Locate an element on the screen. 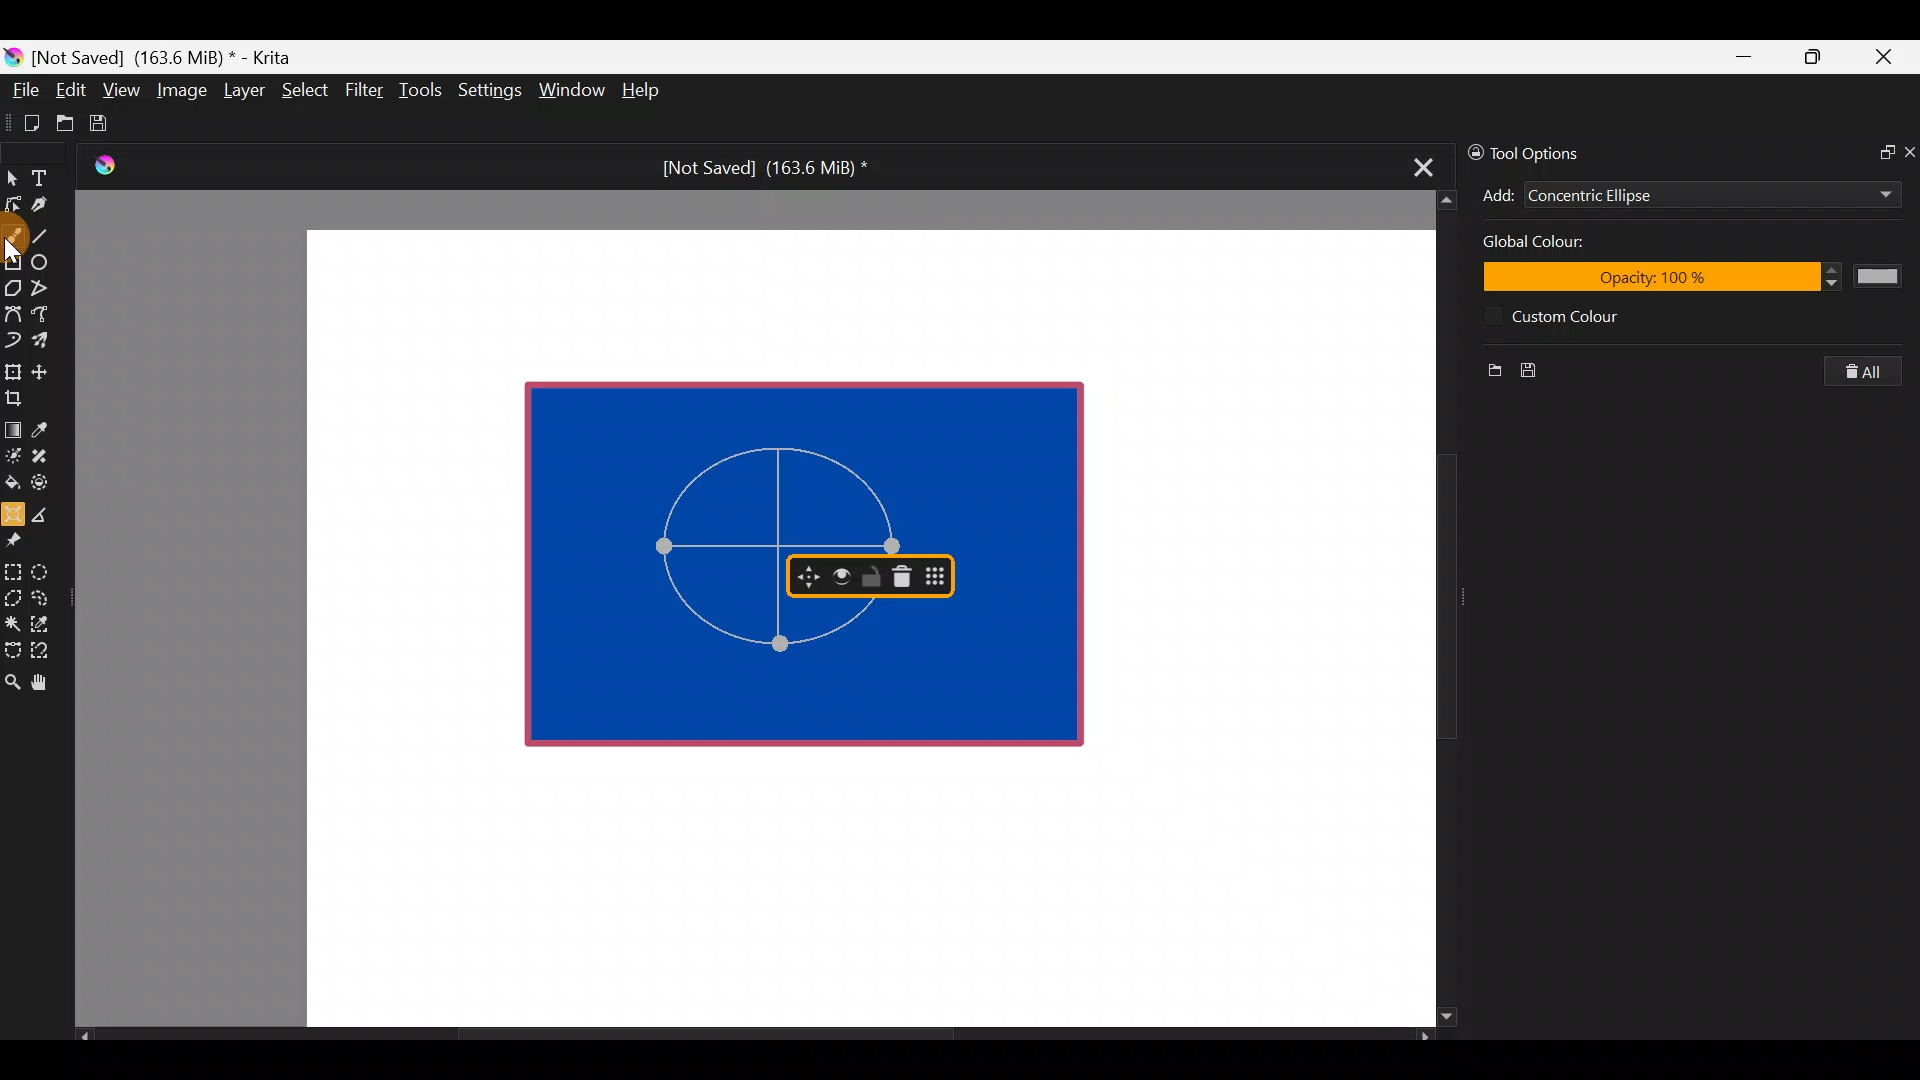  Polygon tool is located at coordinates (12, 289).